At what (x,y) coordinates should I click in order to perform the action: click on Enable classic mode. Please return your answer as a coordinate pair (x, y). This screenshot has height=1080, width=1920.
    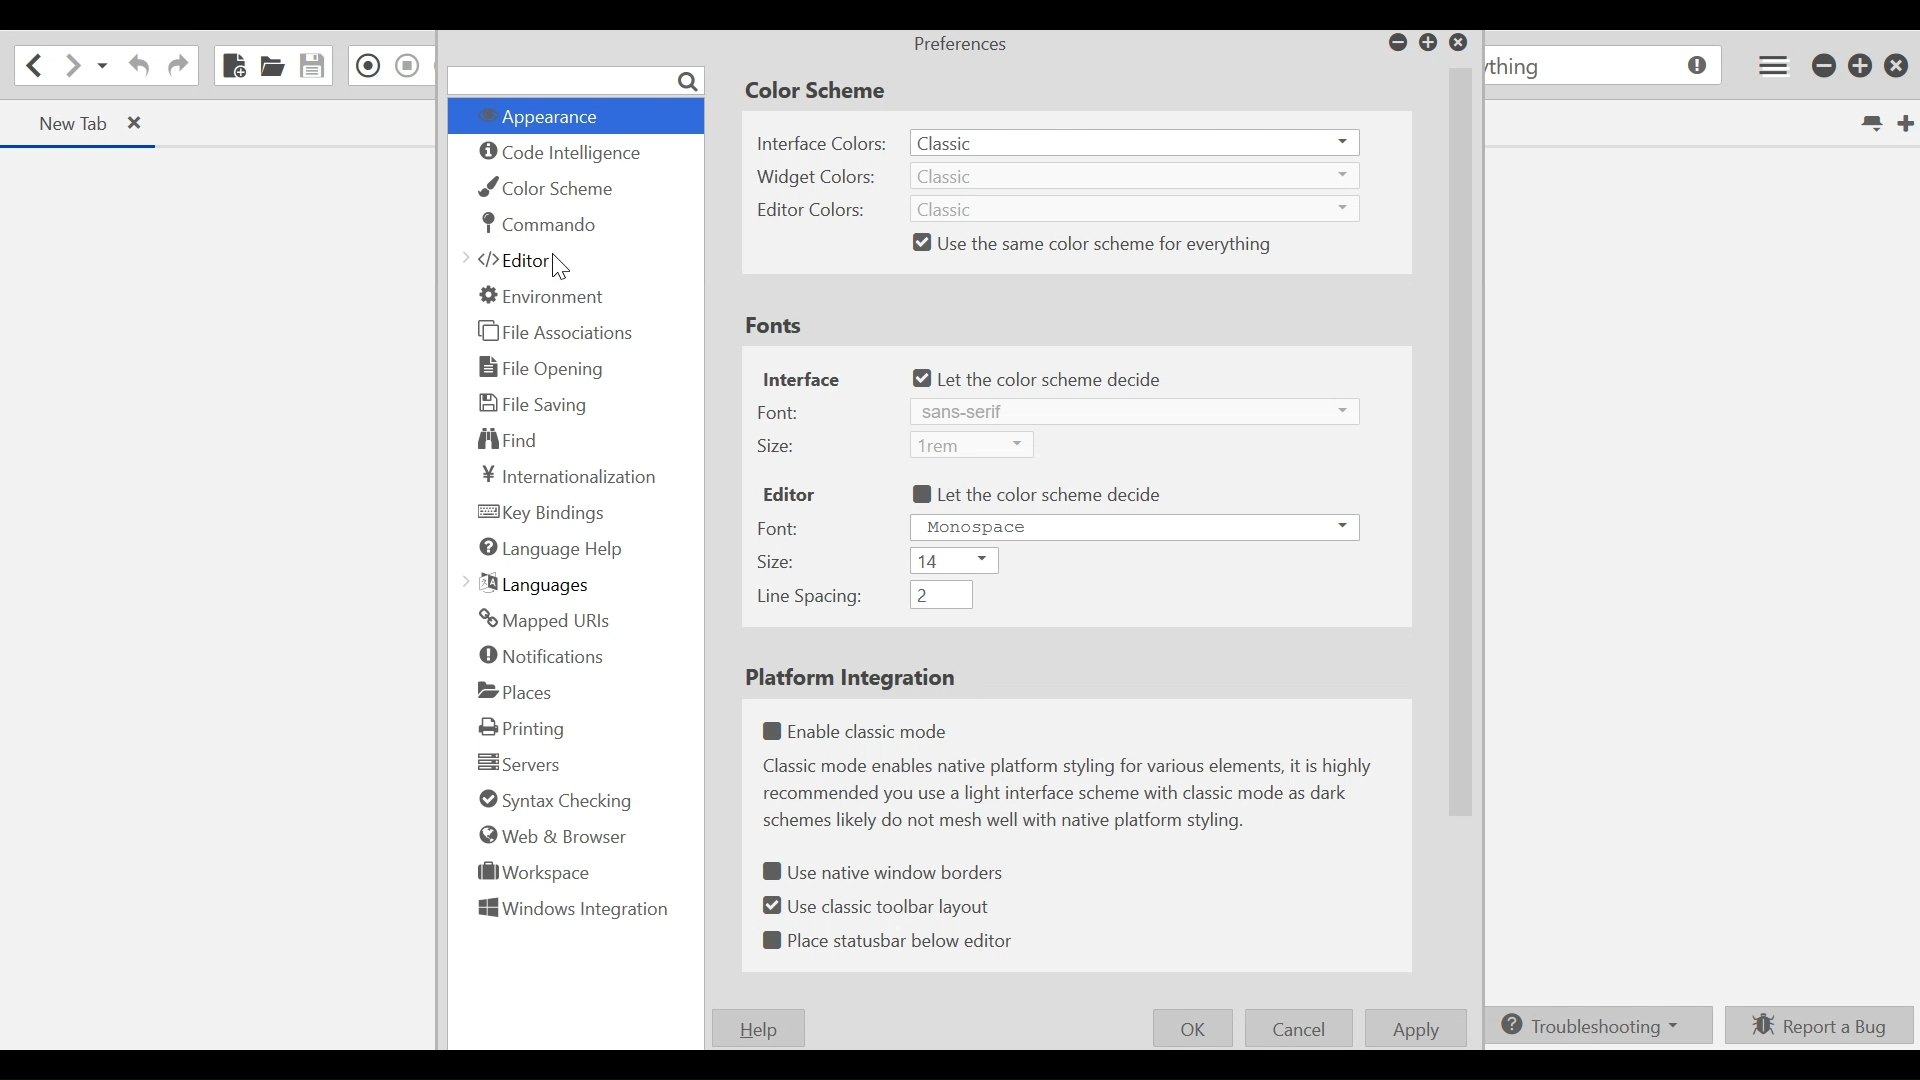
    Looking at the image, I should click on (861, 728).